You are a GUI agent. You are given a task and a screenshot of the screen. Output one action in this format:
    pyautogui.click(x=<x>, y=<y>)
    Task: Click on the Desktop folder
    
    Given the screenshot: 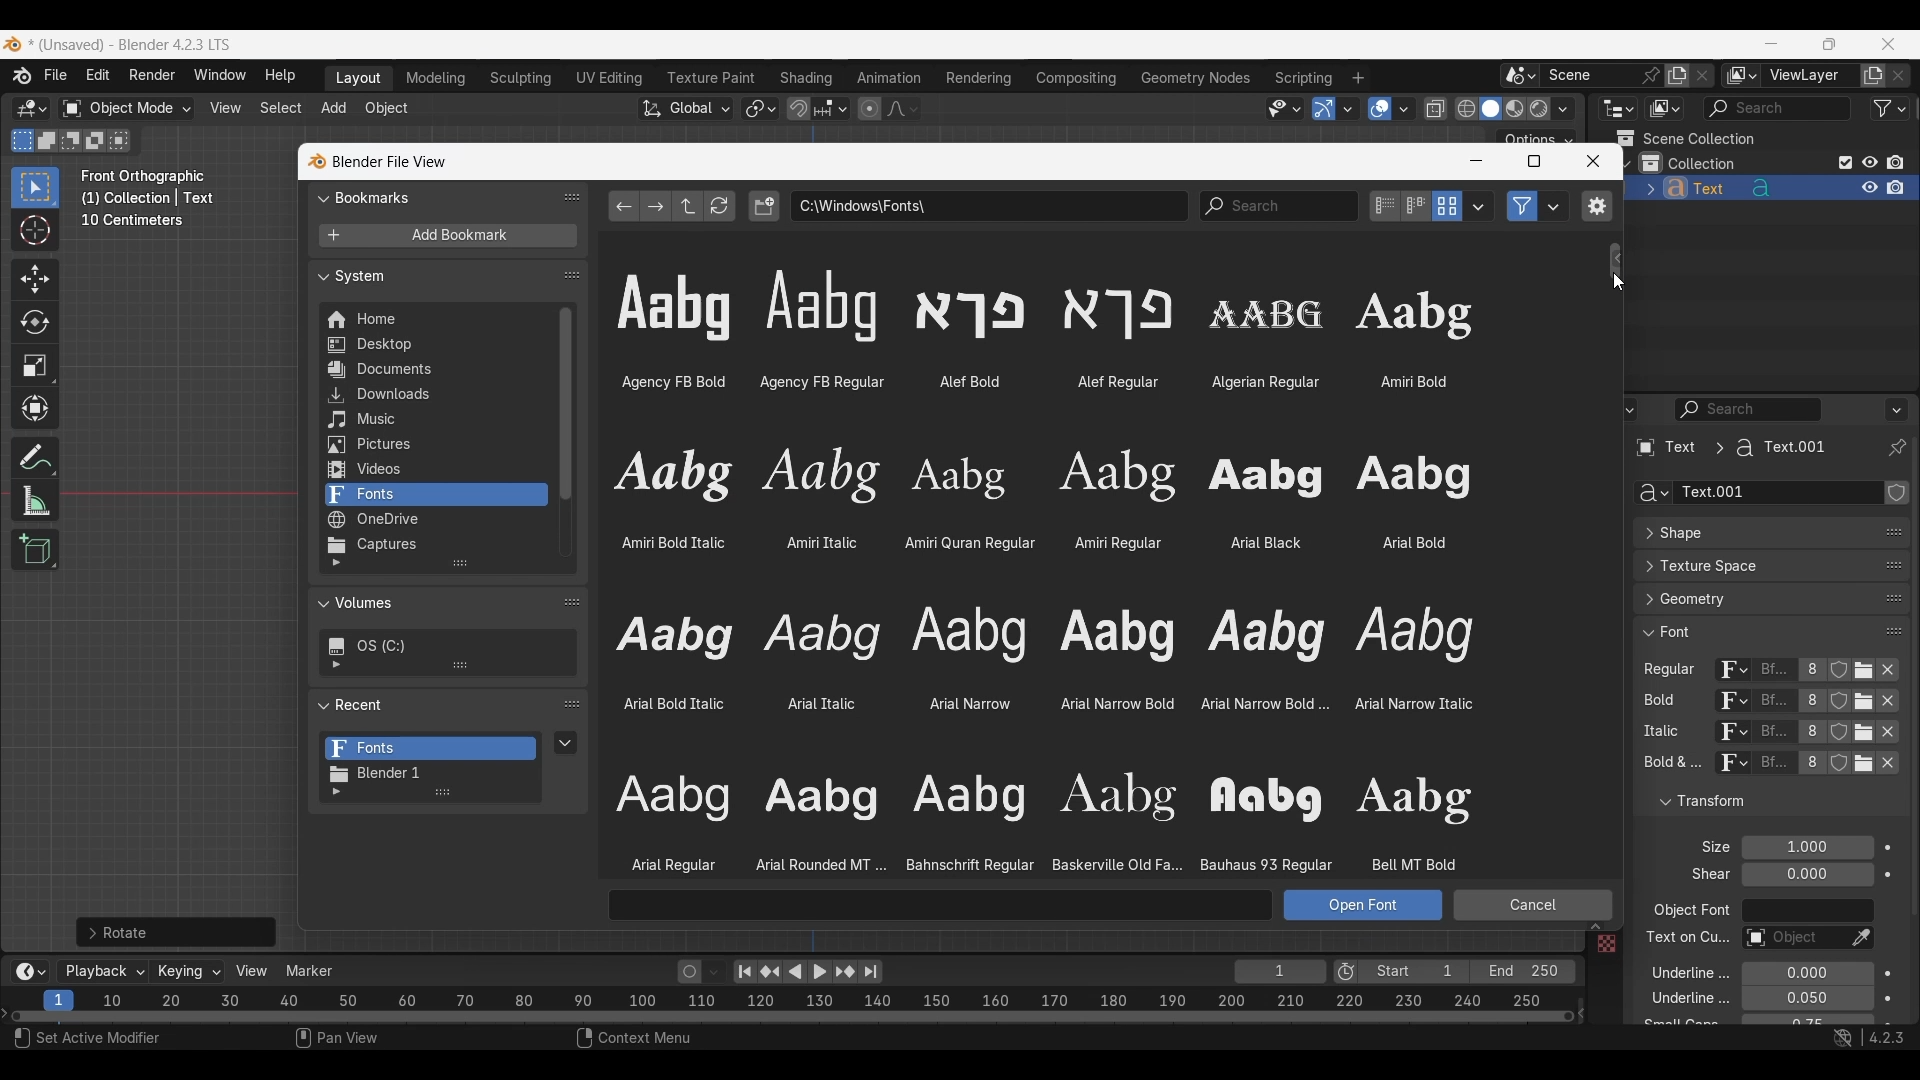 What is the action you would take?
    pyautogui.click(x=434, y=346)
    